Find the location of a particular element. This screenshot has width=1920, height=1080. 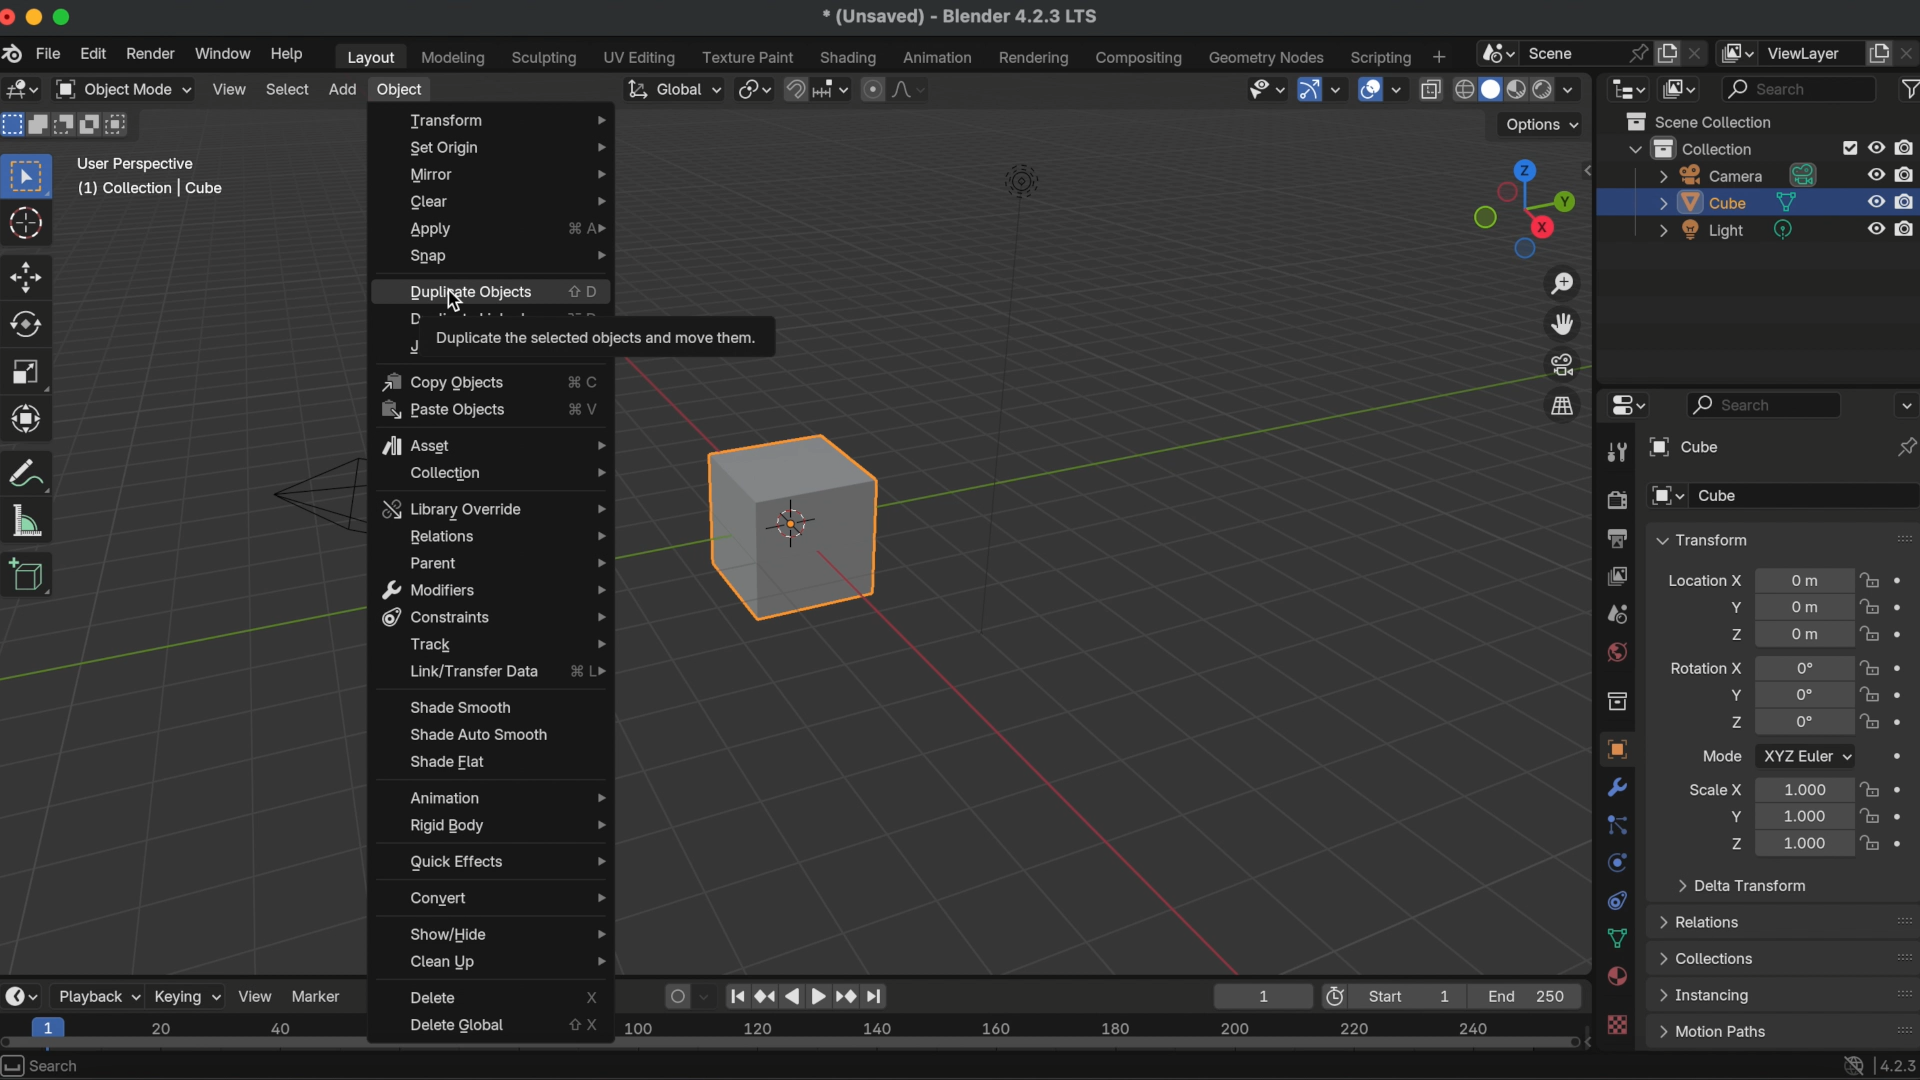

delete global is located at coordinates (497, 1027).